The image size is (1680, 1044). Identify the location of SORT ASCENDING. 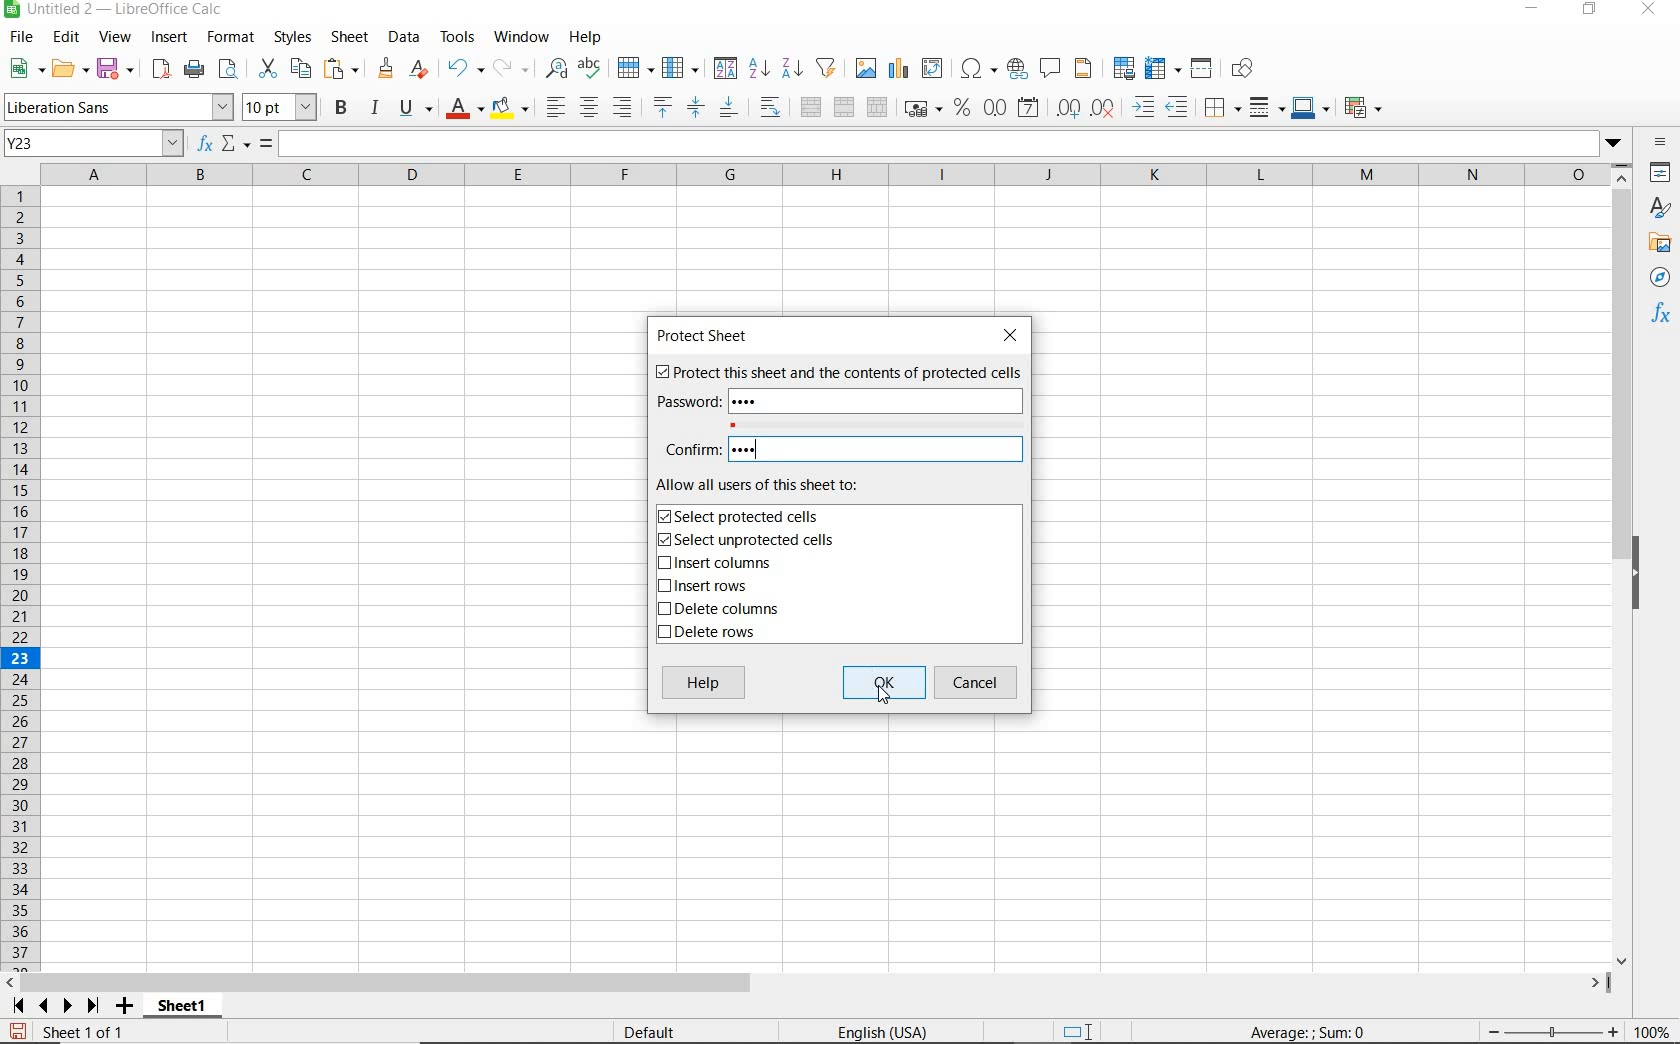
(760, 69).